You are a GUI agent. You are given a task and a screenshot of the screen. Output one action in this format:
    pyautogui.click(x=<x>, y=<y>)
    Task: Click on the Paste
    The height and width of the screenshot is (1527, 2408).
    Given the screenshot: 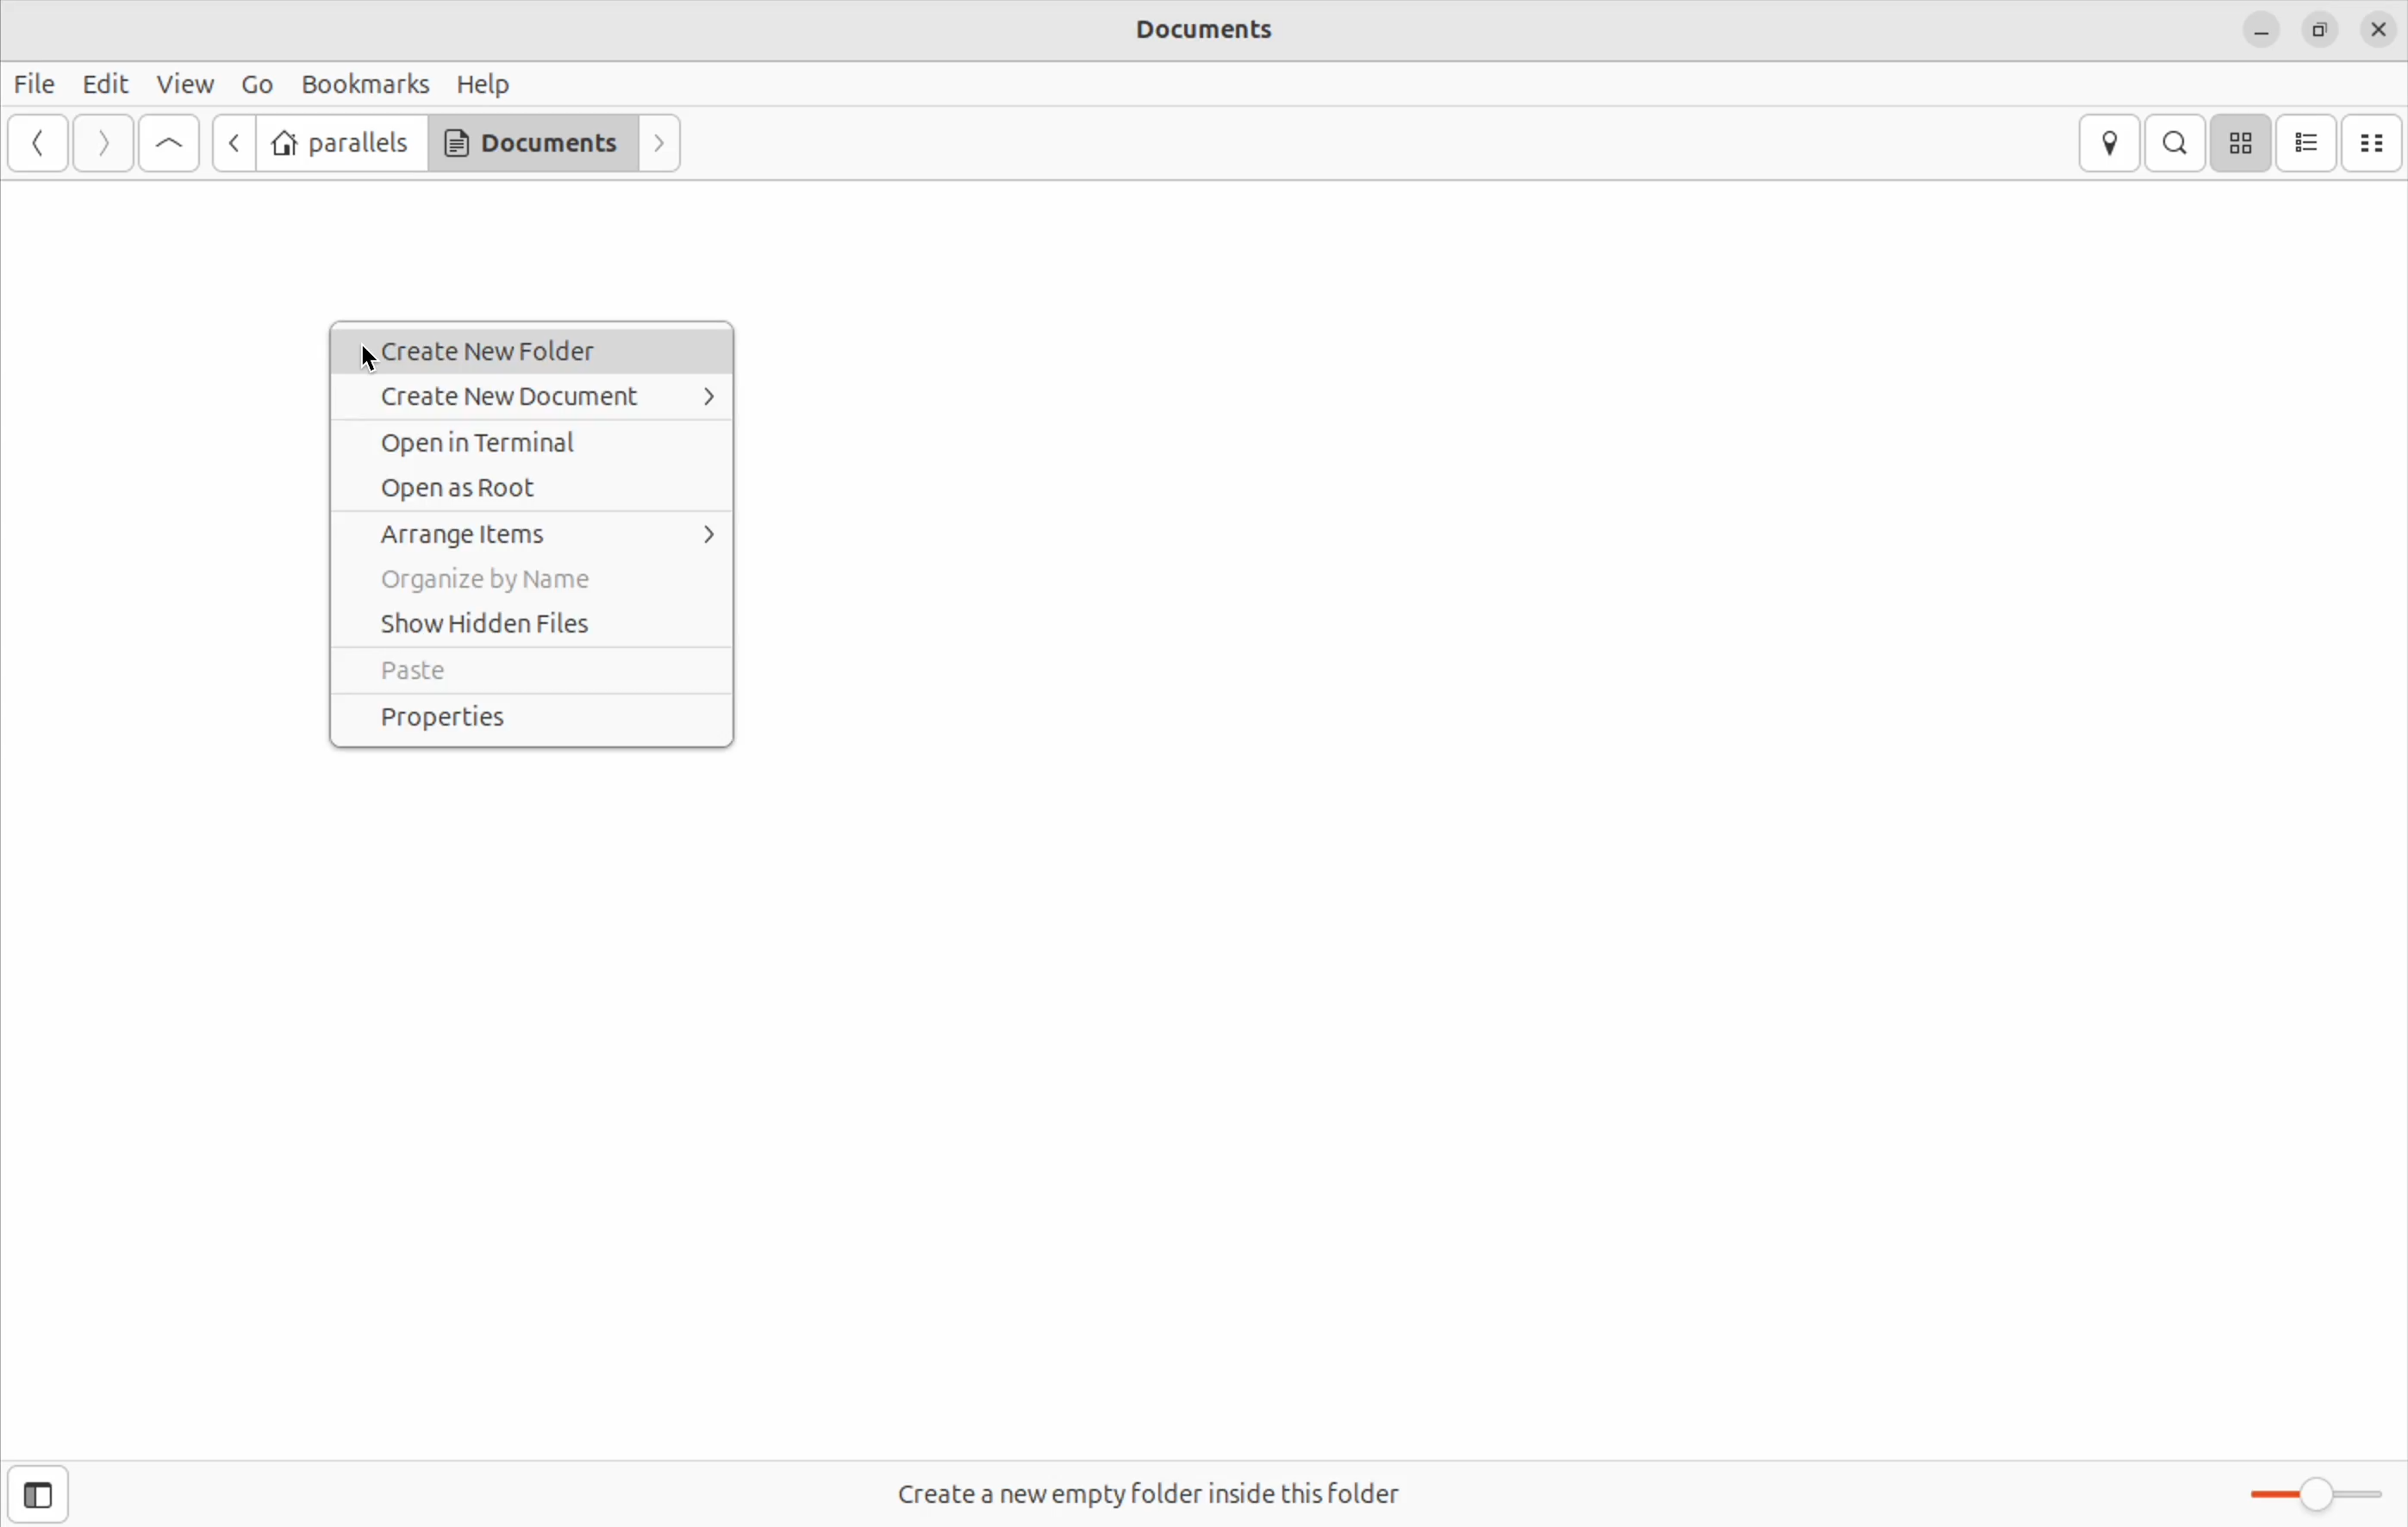 What is the action you would take?
    pyautogui.click(x=532, y=674)
    